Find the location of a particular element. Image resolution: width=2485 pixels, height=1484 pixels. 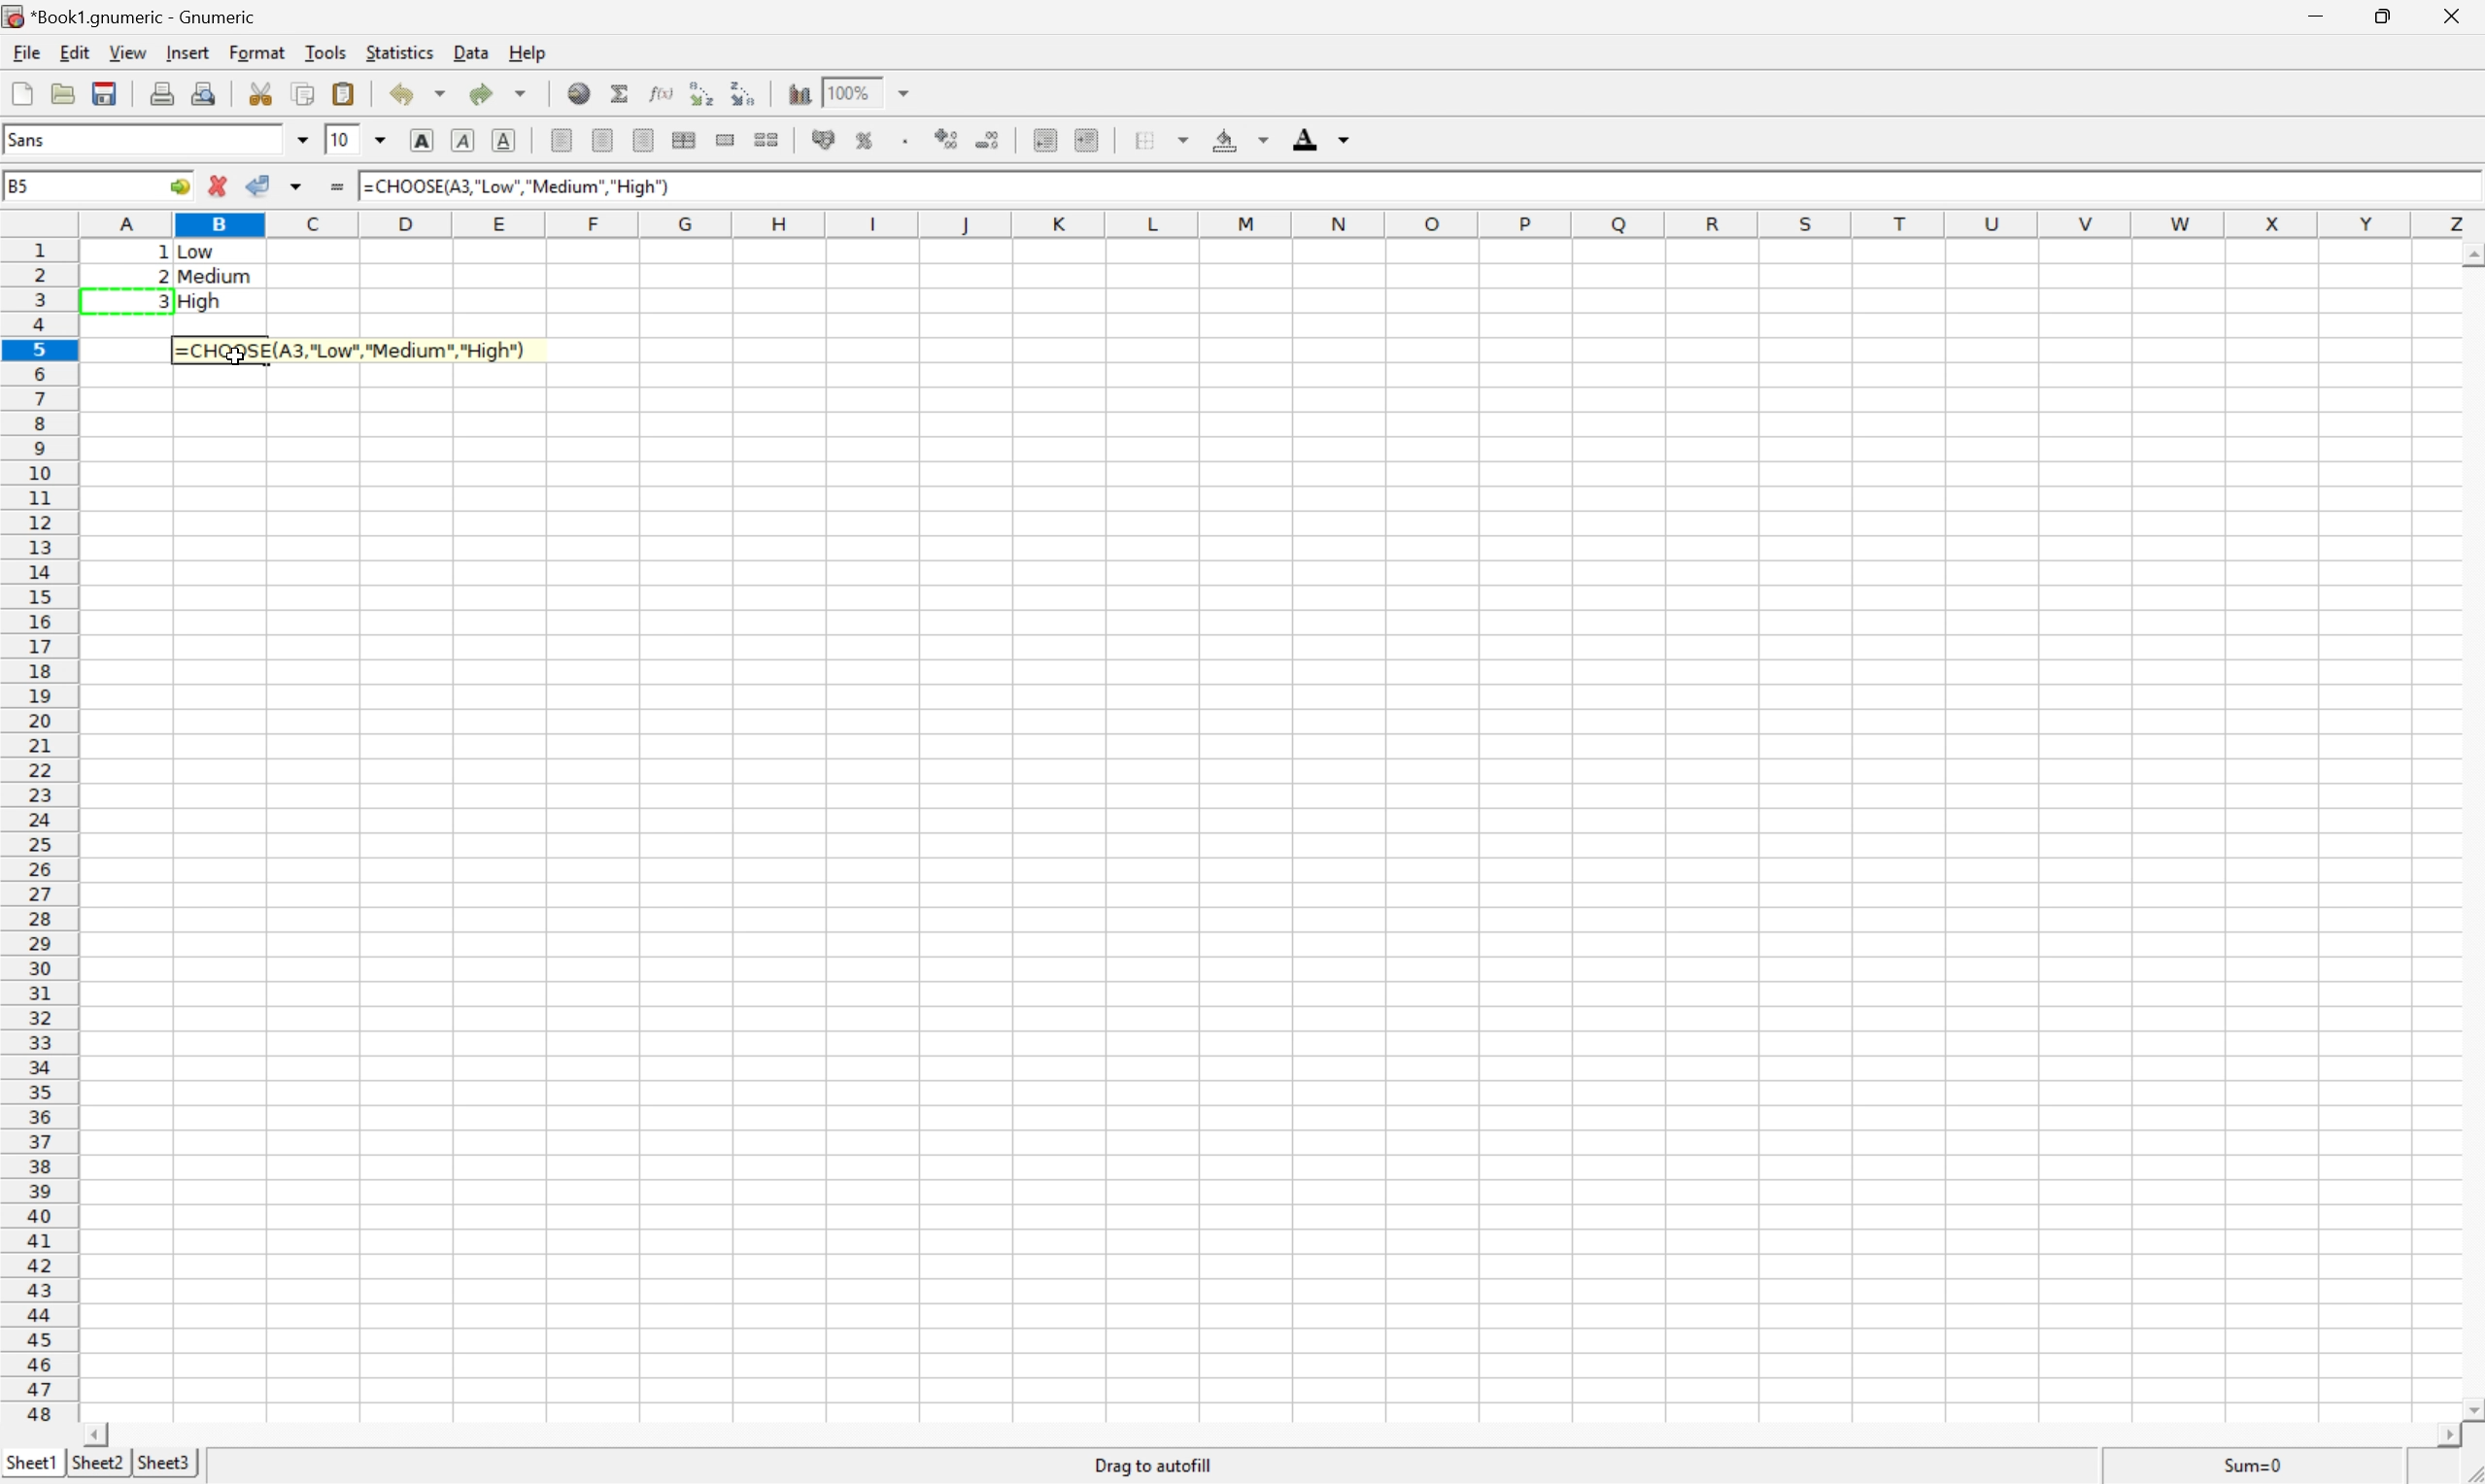

Statistics is located at coordinates (401, 50).